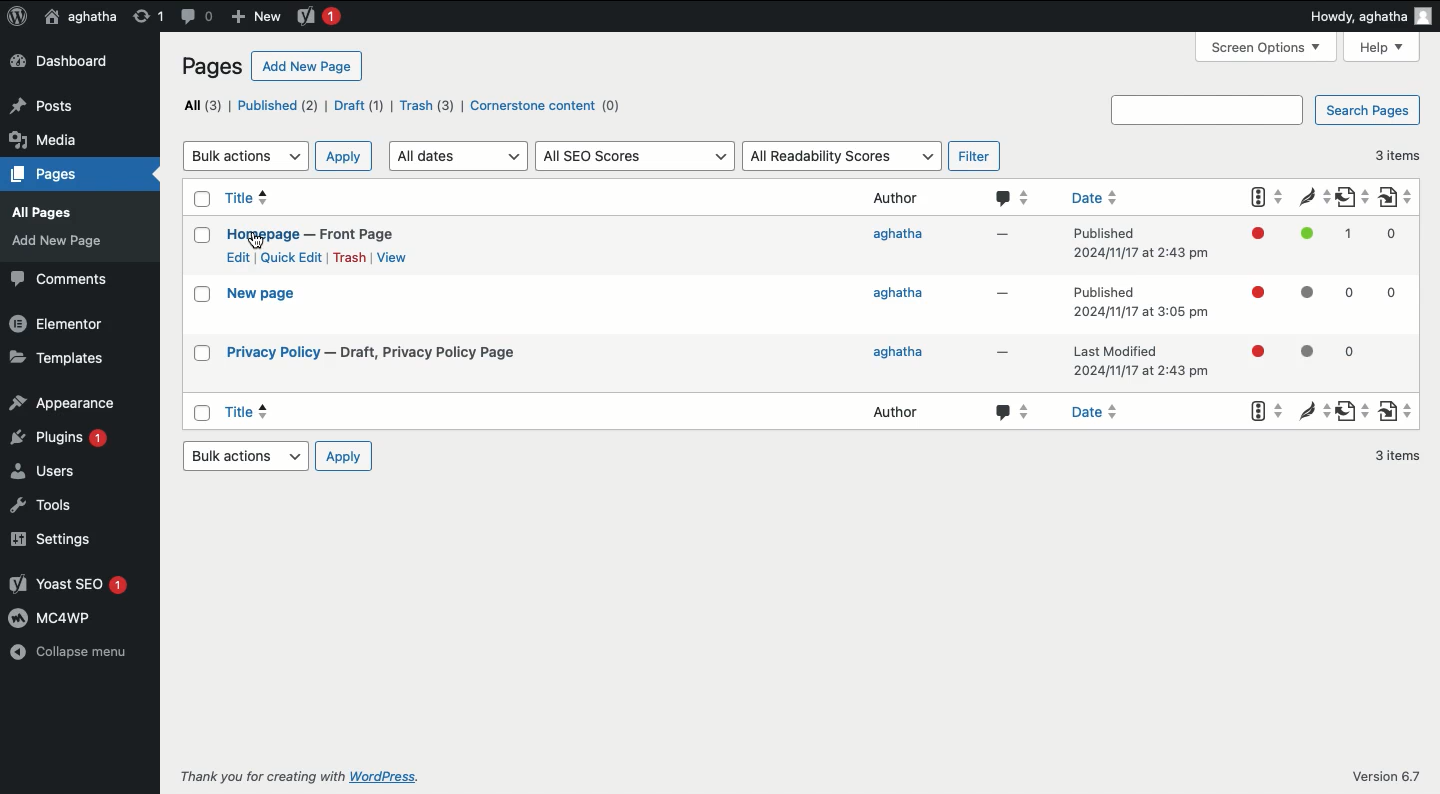 Image resolution: width=1440 pixels, height=794 pixels. I want to click on Trash, so click(427, 105).